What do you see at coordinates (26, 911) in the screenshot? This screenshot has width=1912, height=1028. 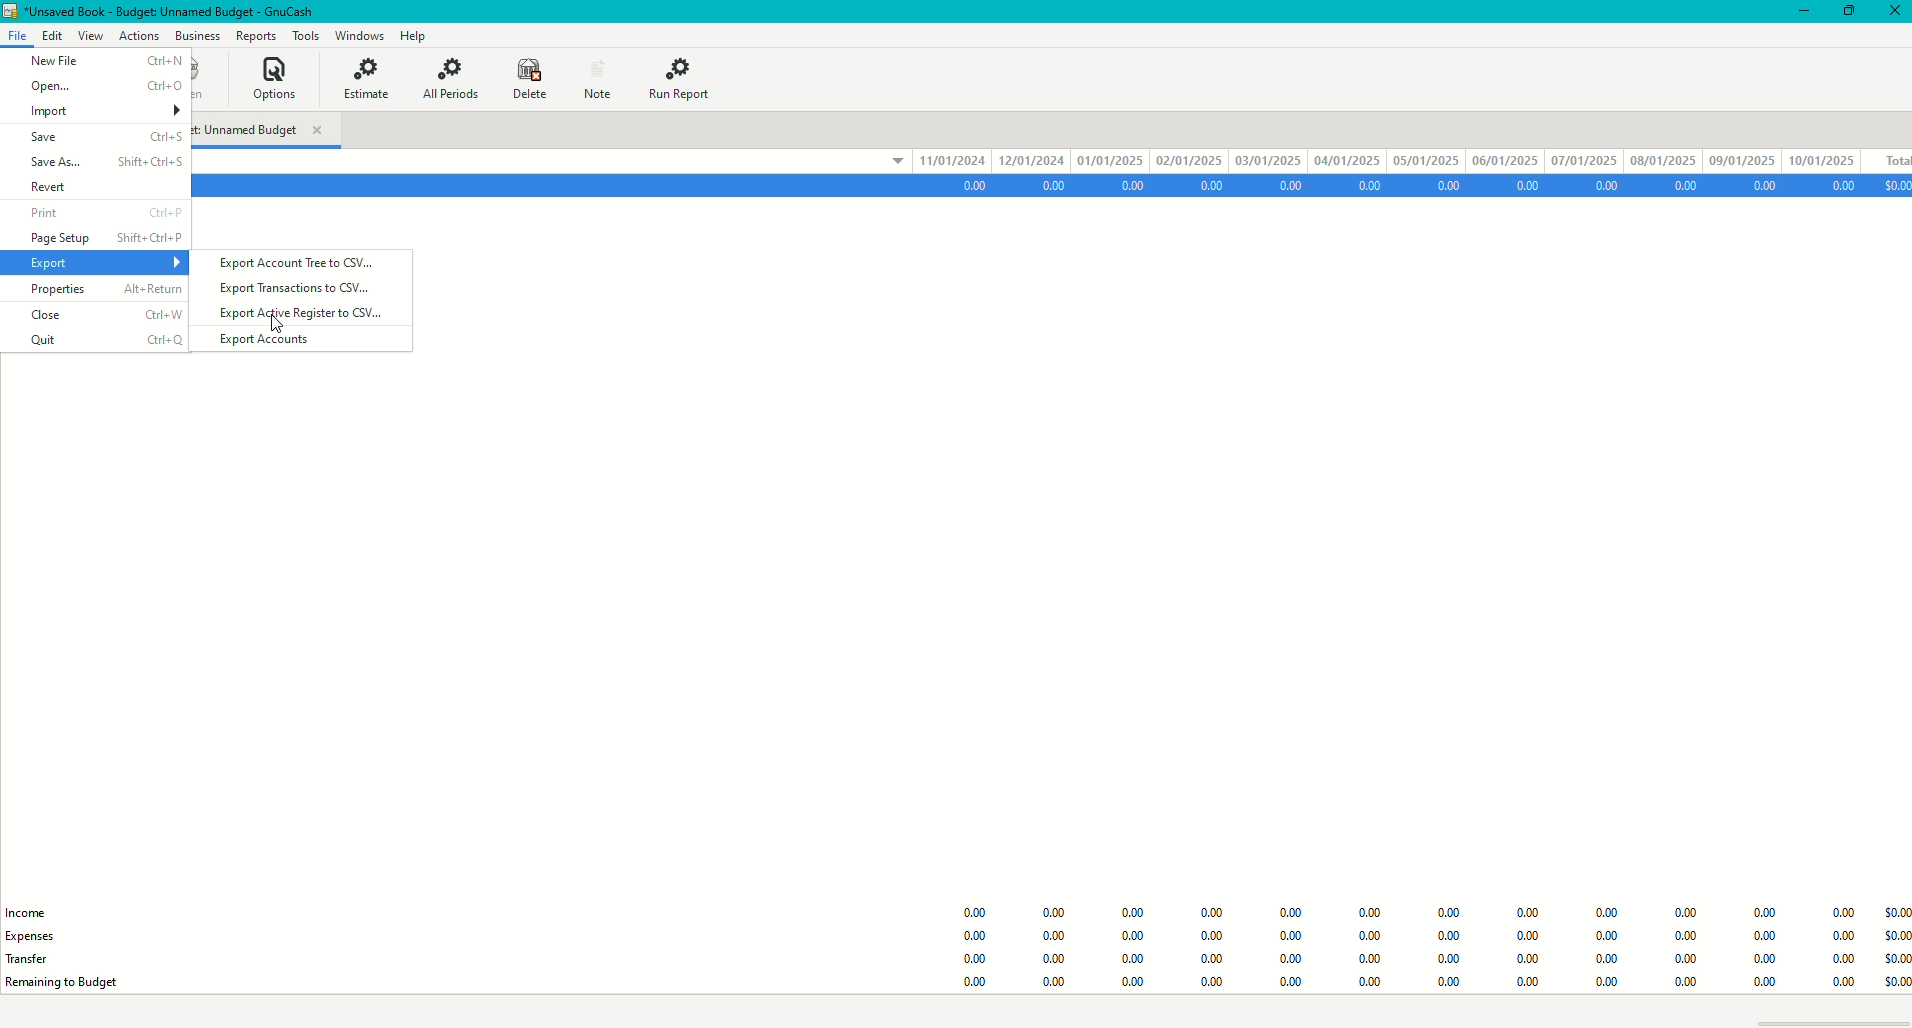 I see `Income` at bounding box center [26, 911].